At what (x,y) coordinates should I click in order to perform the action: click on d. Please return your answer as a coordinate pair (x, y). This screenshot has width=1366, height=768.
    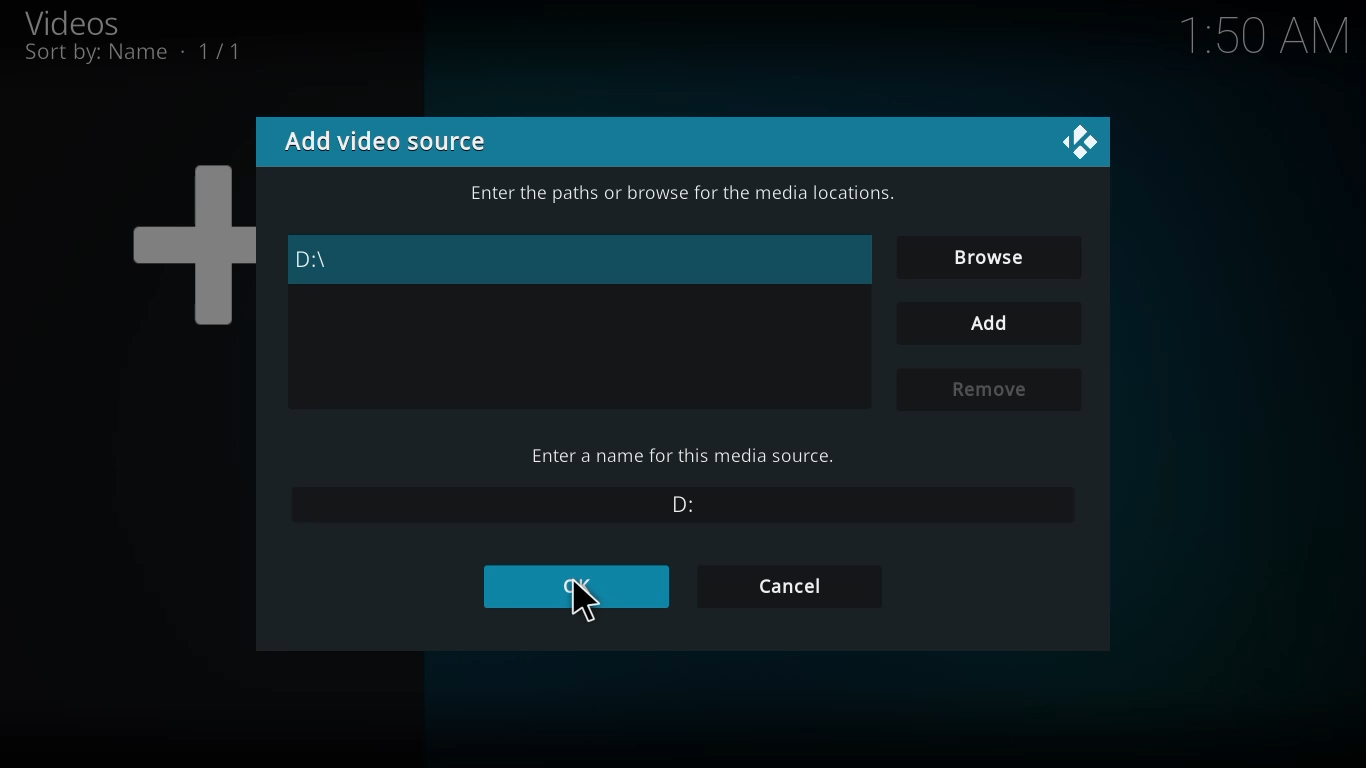
    Looking at the image, I should click on (312, 261).